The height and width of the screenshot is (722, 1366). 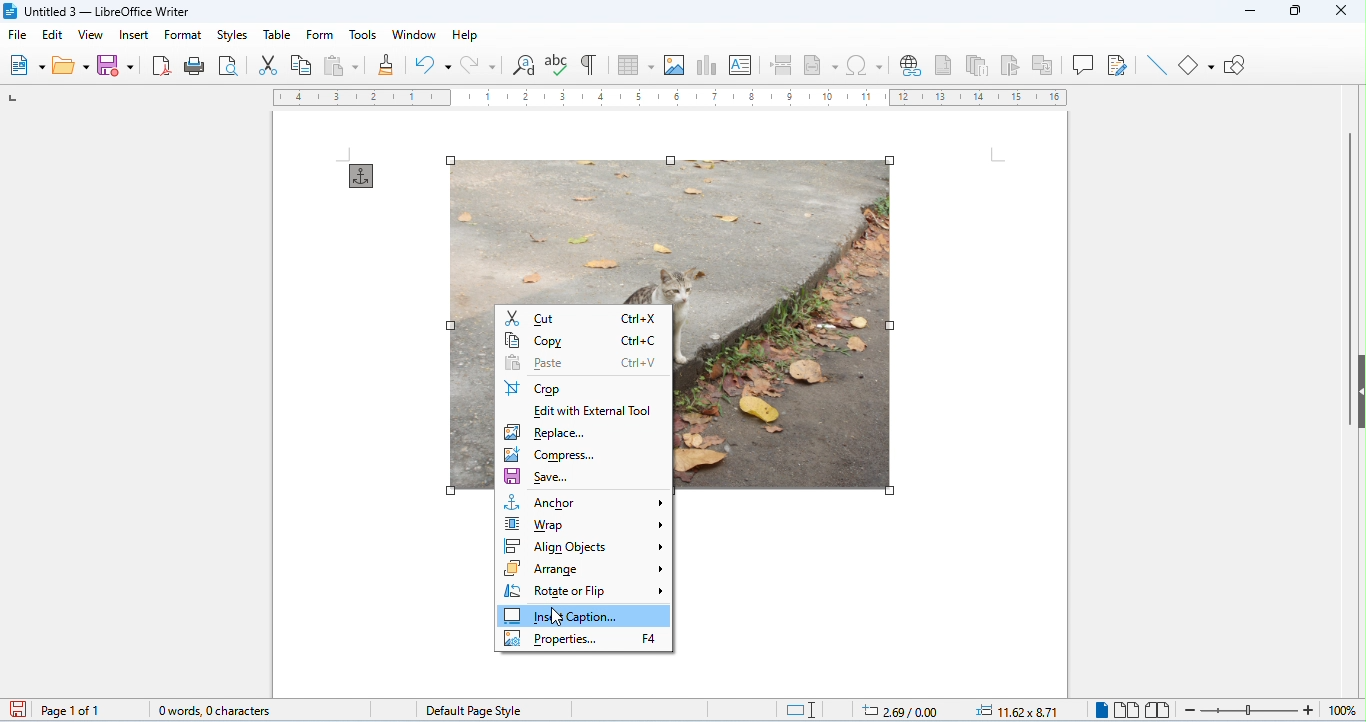 I want to click on show track changes, so click(x=1118, y=65).